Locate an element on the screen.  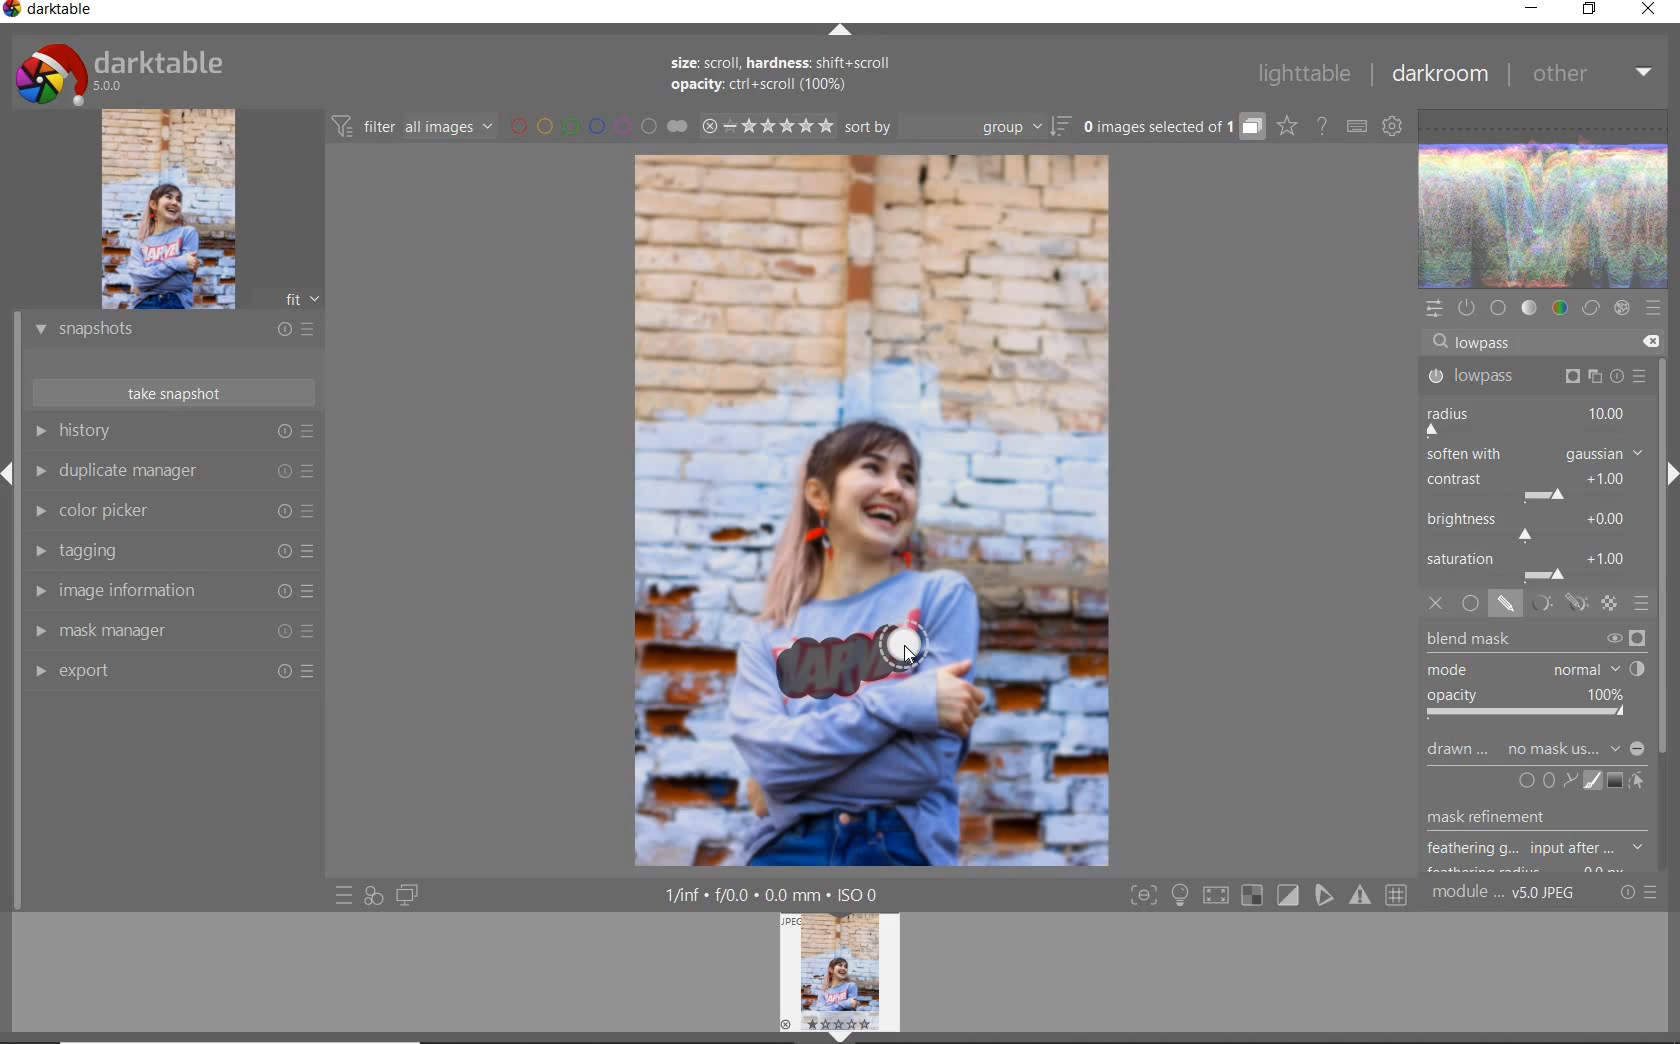
effect is located at coordinates (1619, 309).